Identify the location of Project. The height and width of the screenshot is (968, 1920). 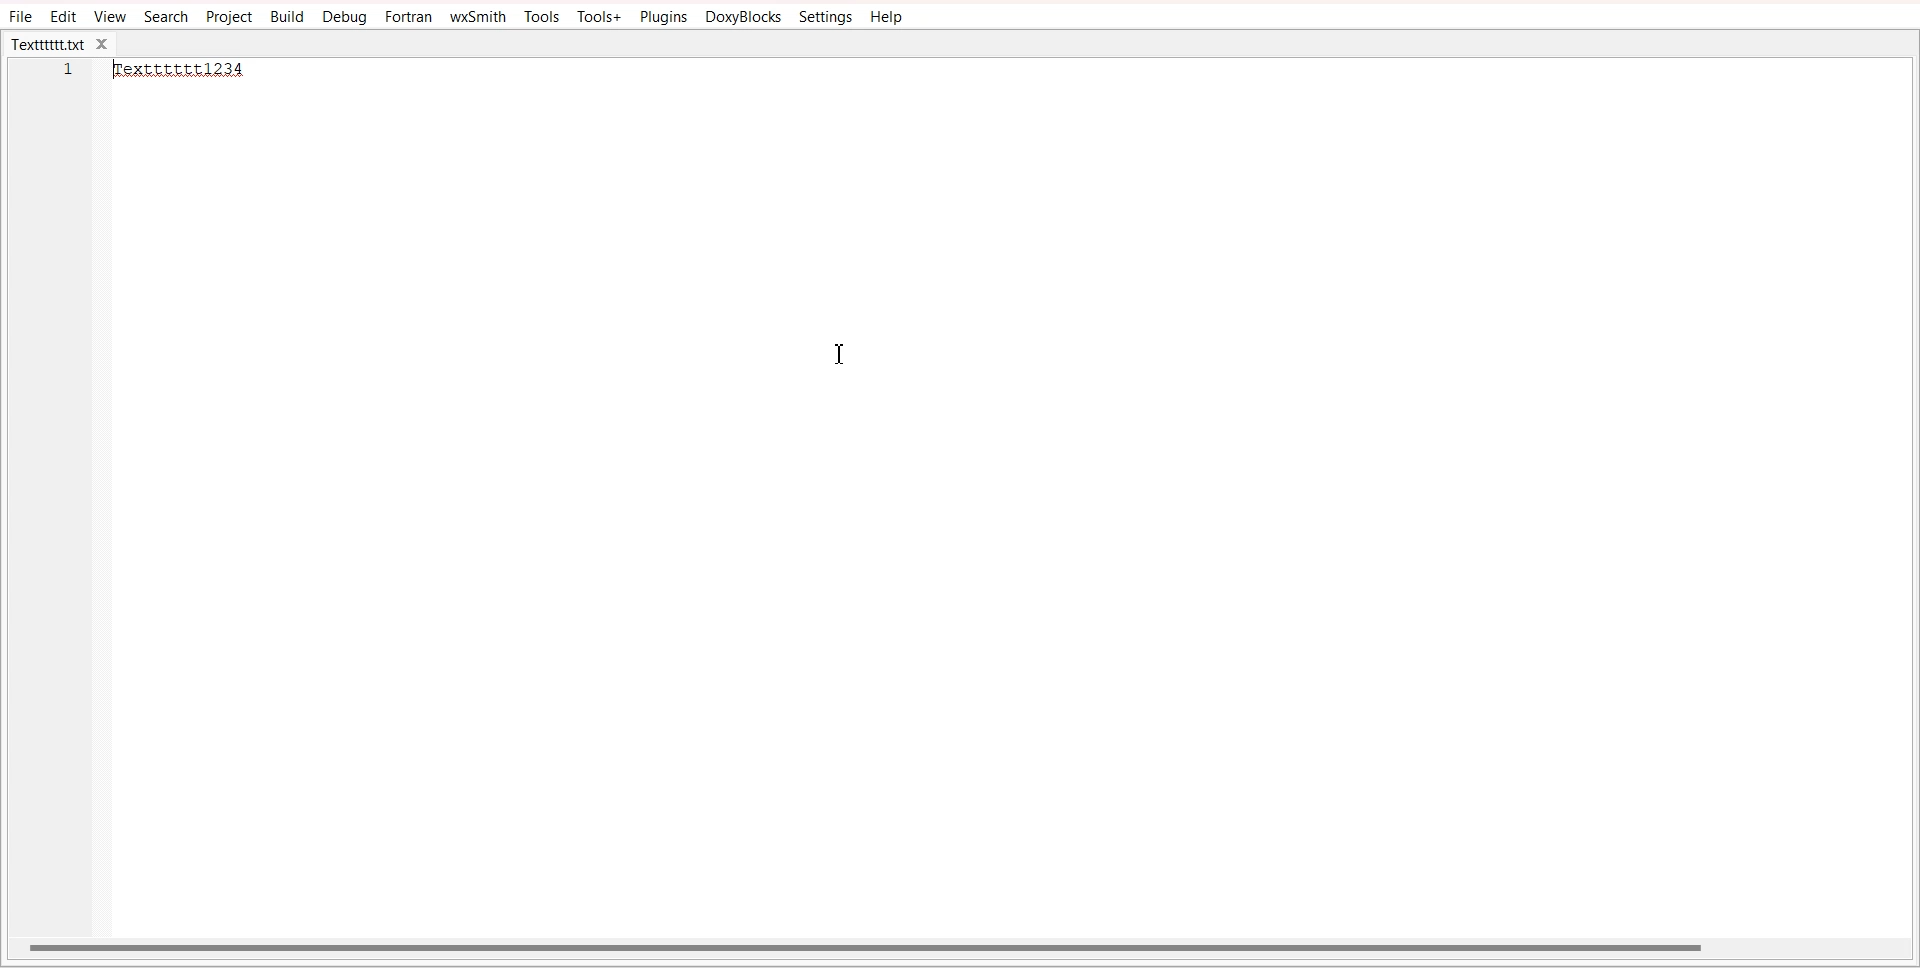
(229, 16).